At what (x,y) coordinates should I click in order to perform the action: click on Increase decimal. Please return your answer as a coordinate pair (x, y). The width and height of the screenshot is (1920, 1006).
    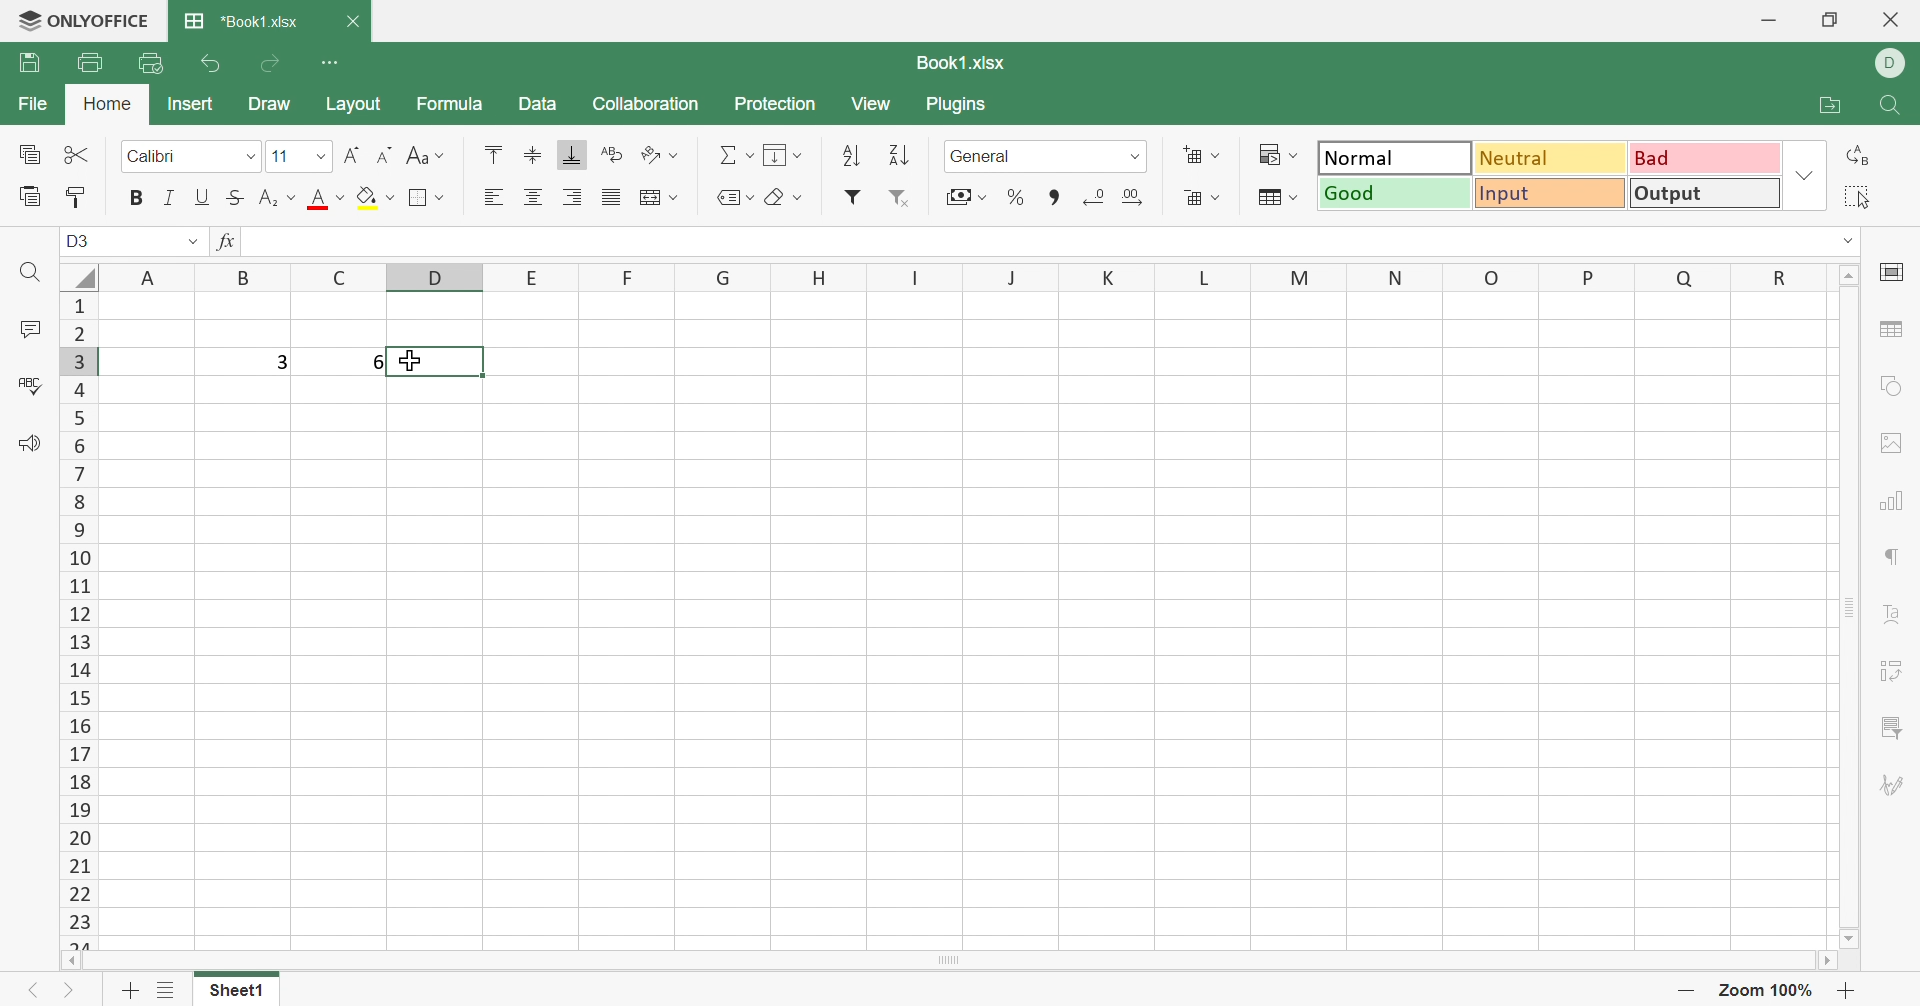
    Looking at the image, I should click on (1133, 198).